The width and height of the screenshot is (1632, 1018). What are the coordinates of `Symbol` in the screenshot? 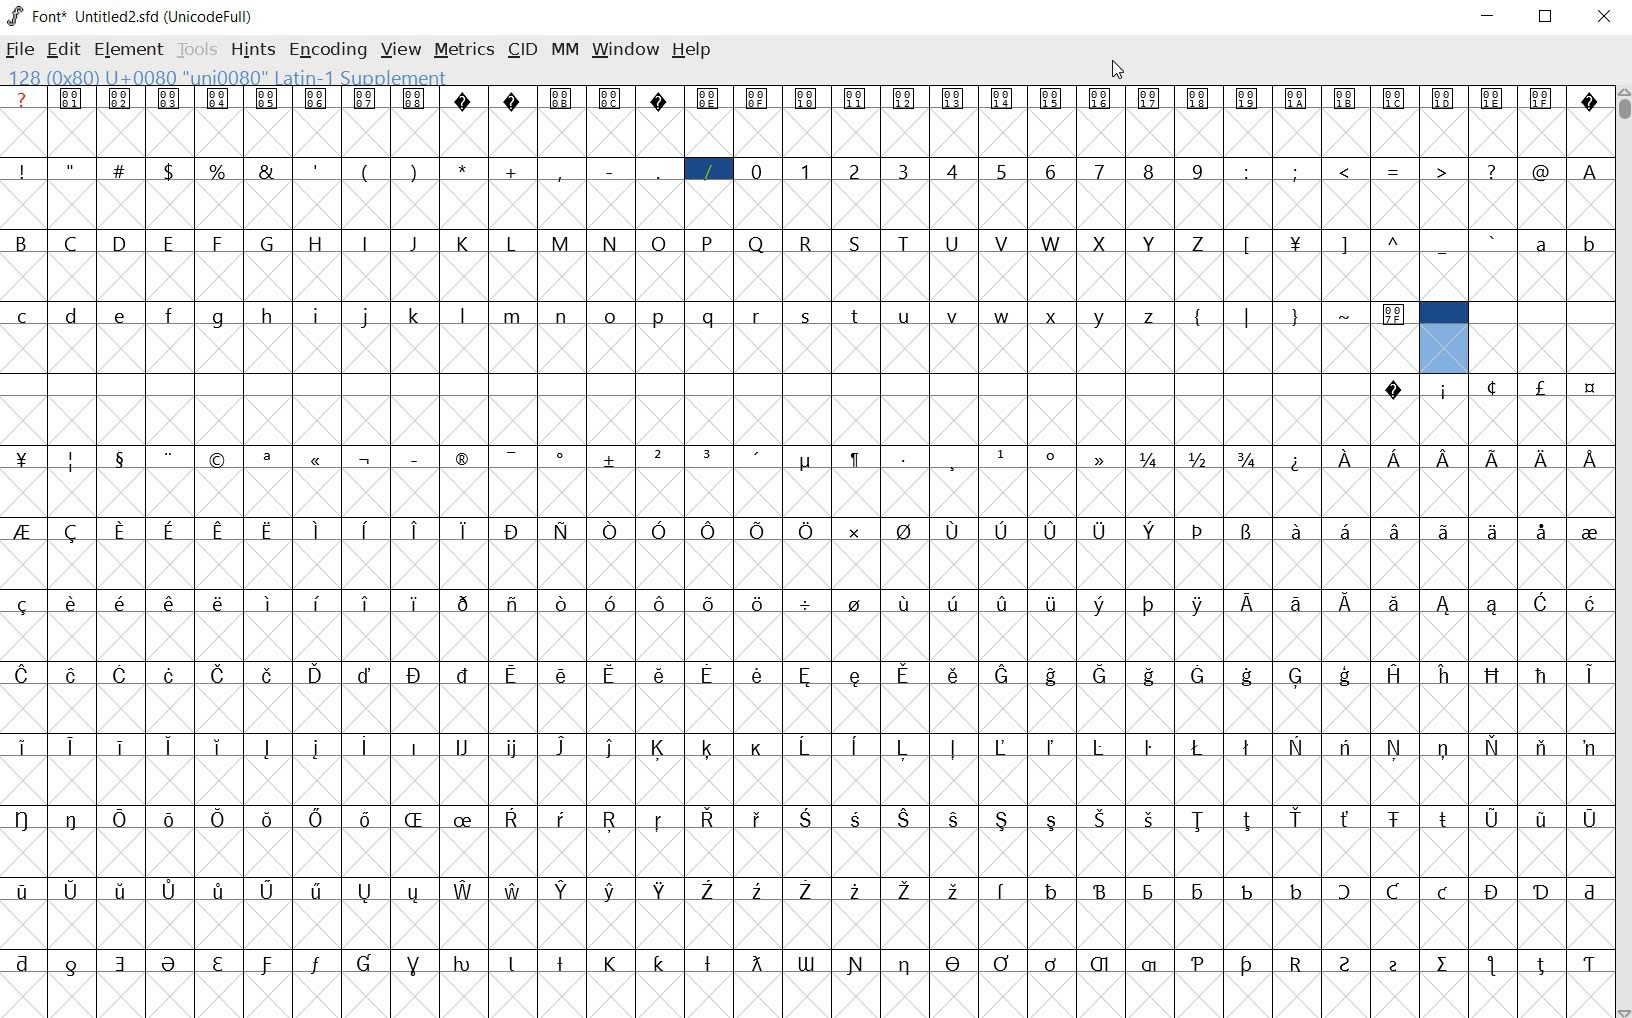 It's located at (1445, 100).